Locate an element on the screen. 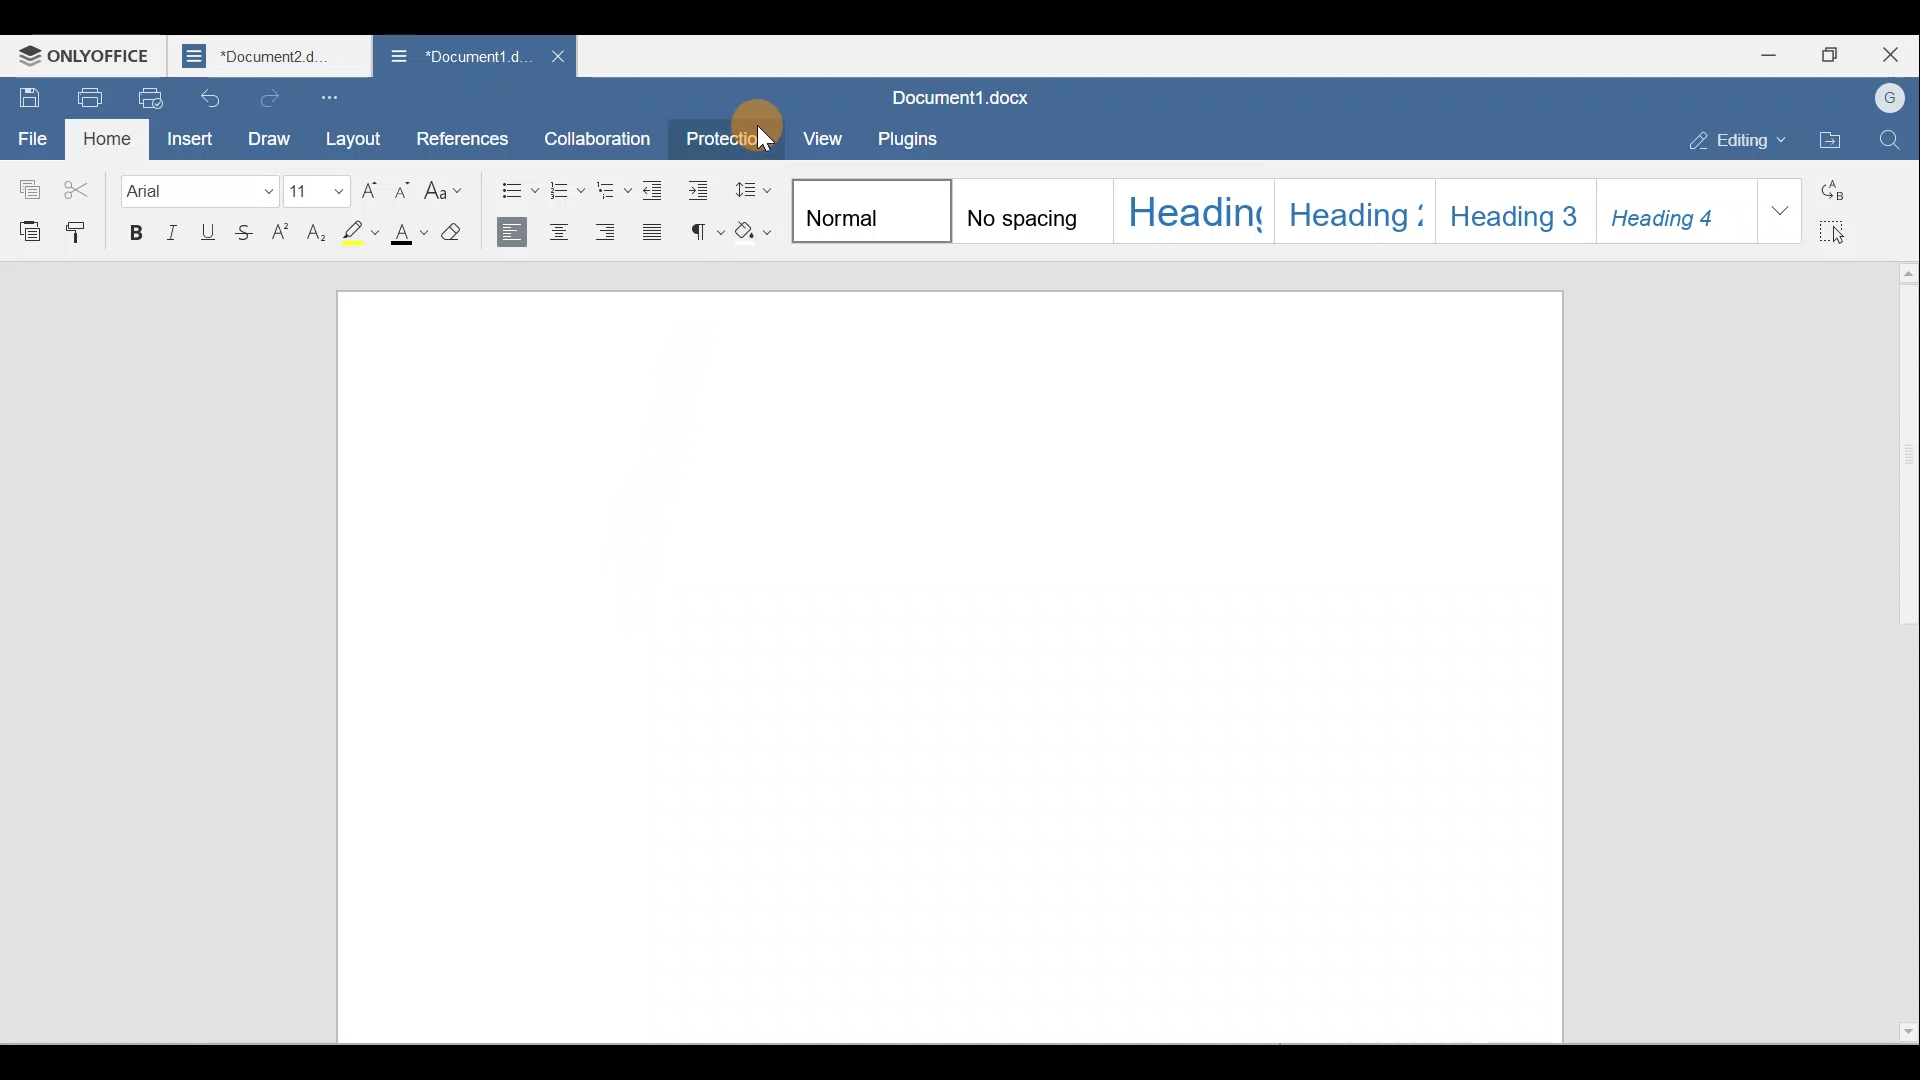 The image size is (1920, 1080). ONLYOFFICE is located at coordinates (85, 58).